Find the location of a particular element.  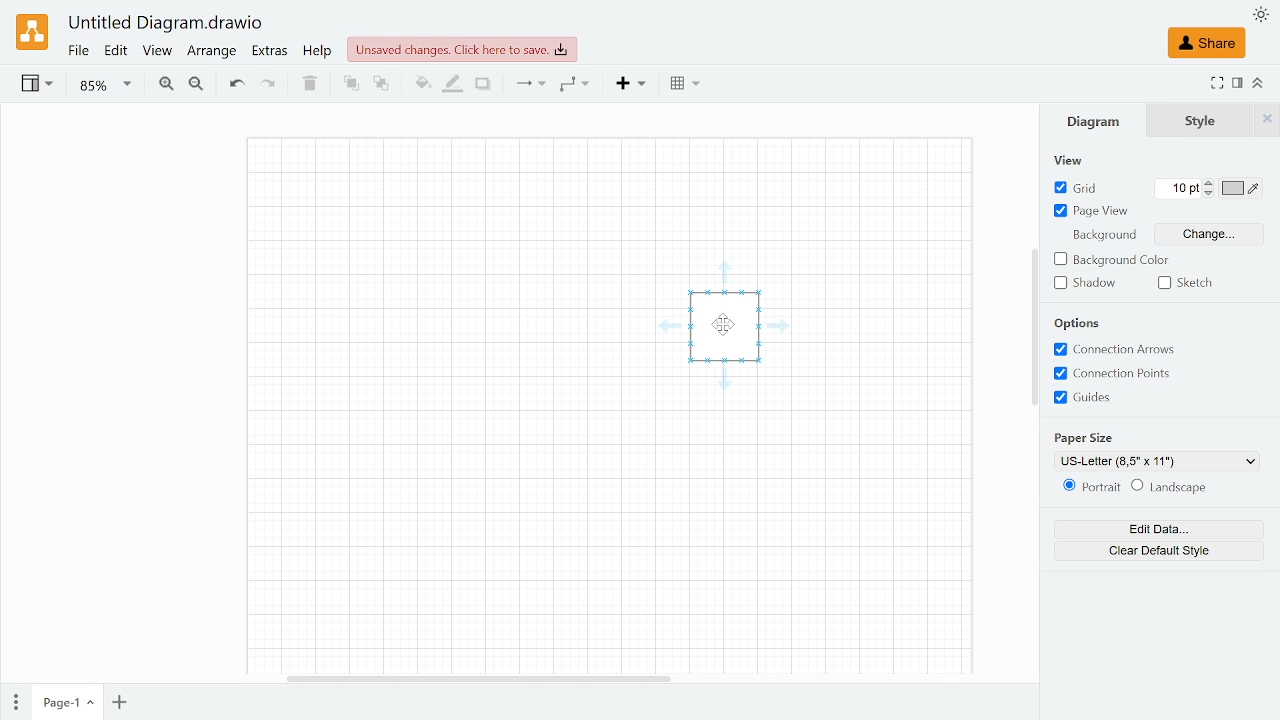

Background is located at coordinates (1106, 235).